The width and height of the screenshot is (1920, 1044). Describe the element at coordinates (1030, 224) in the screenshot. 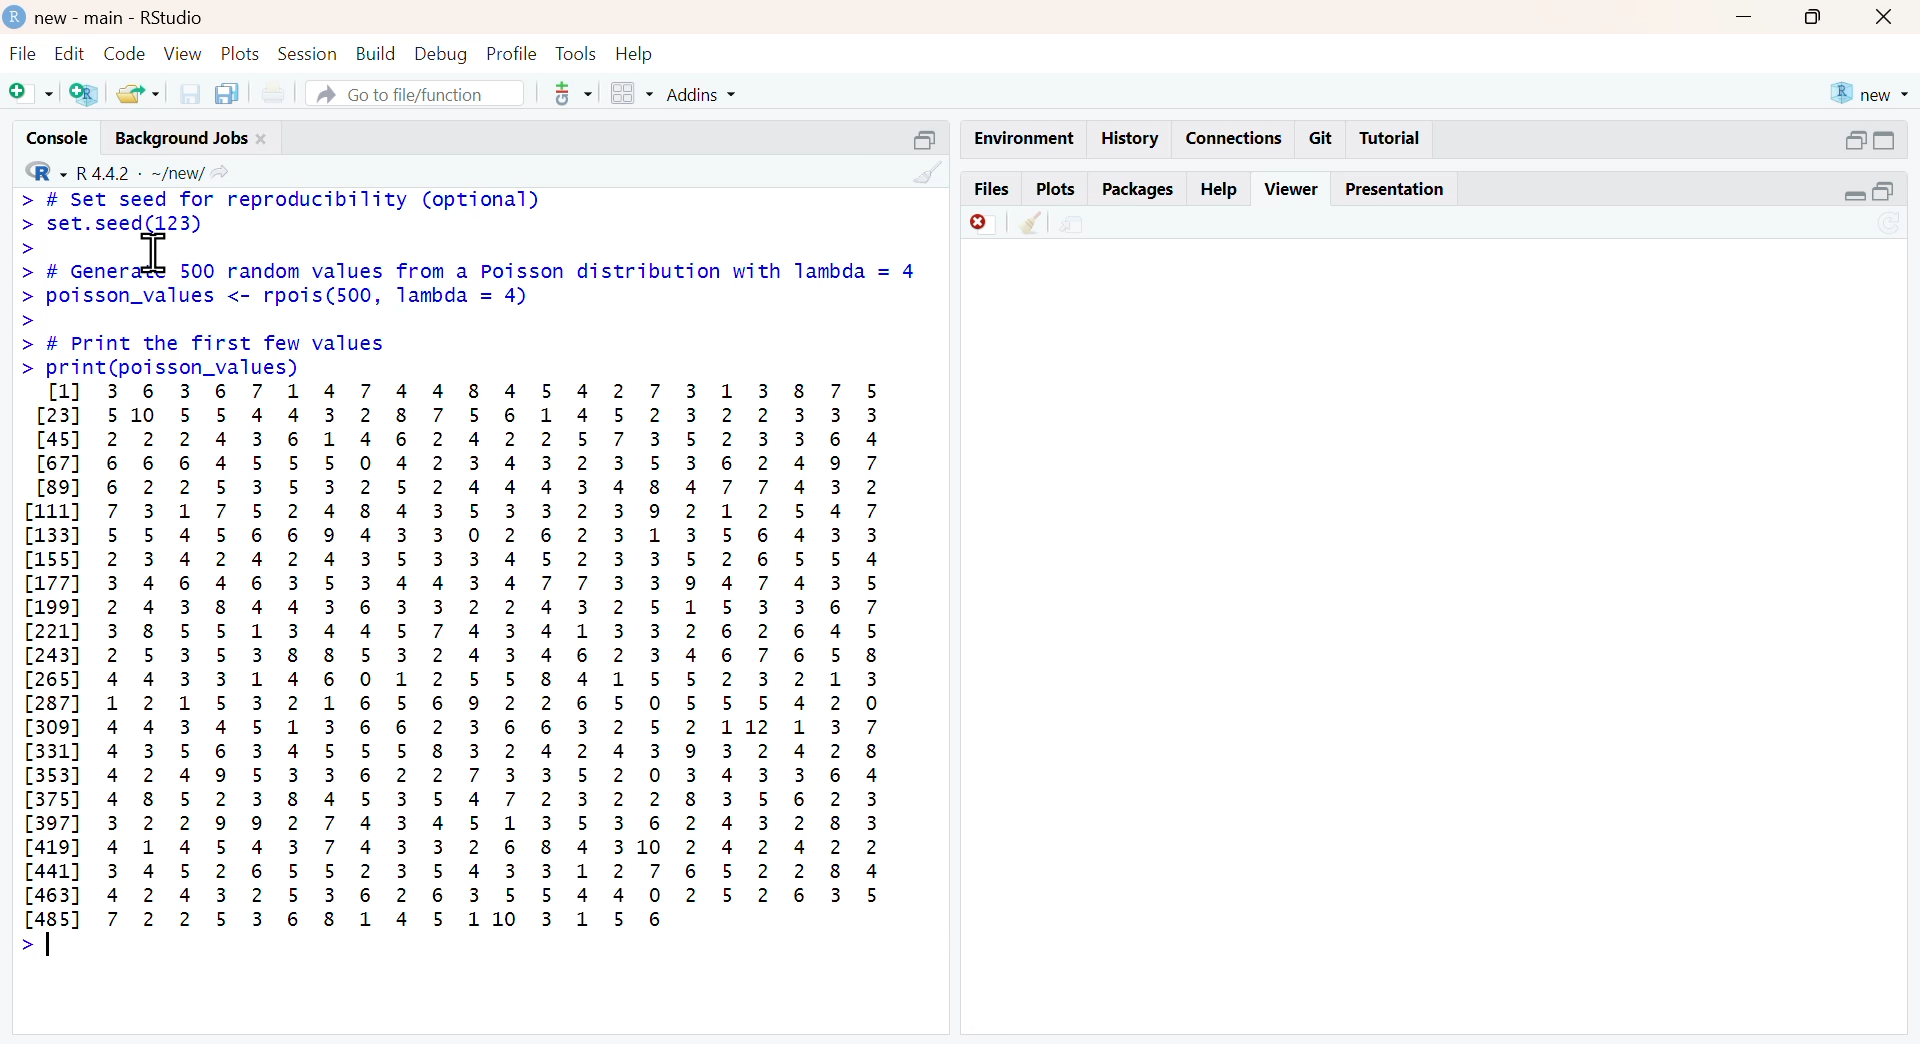

I see `clean` at that location.